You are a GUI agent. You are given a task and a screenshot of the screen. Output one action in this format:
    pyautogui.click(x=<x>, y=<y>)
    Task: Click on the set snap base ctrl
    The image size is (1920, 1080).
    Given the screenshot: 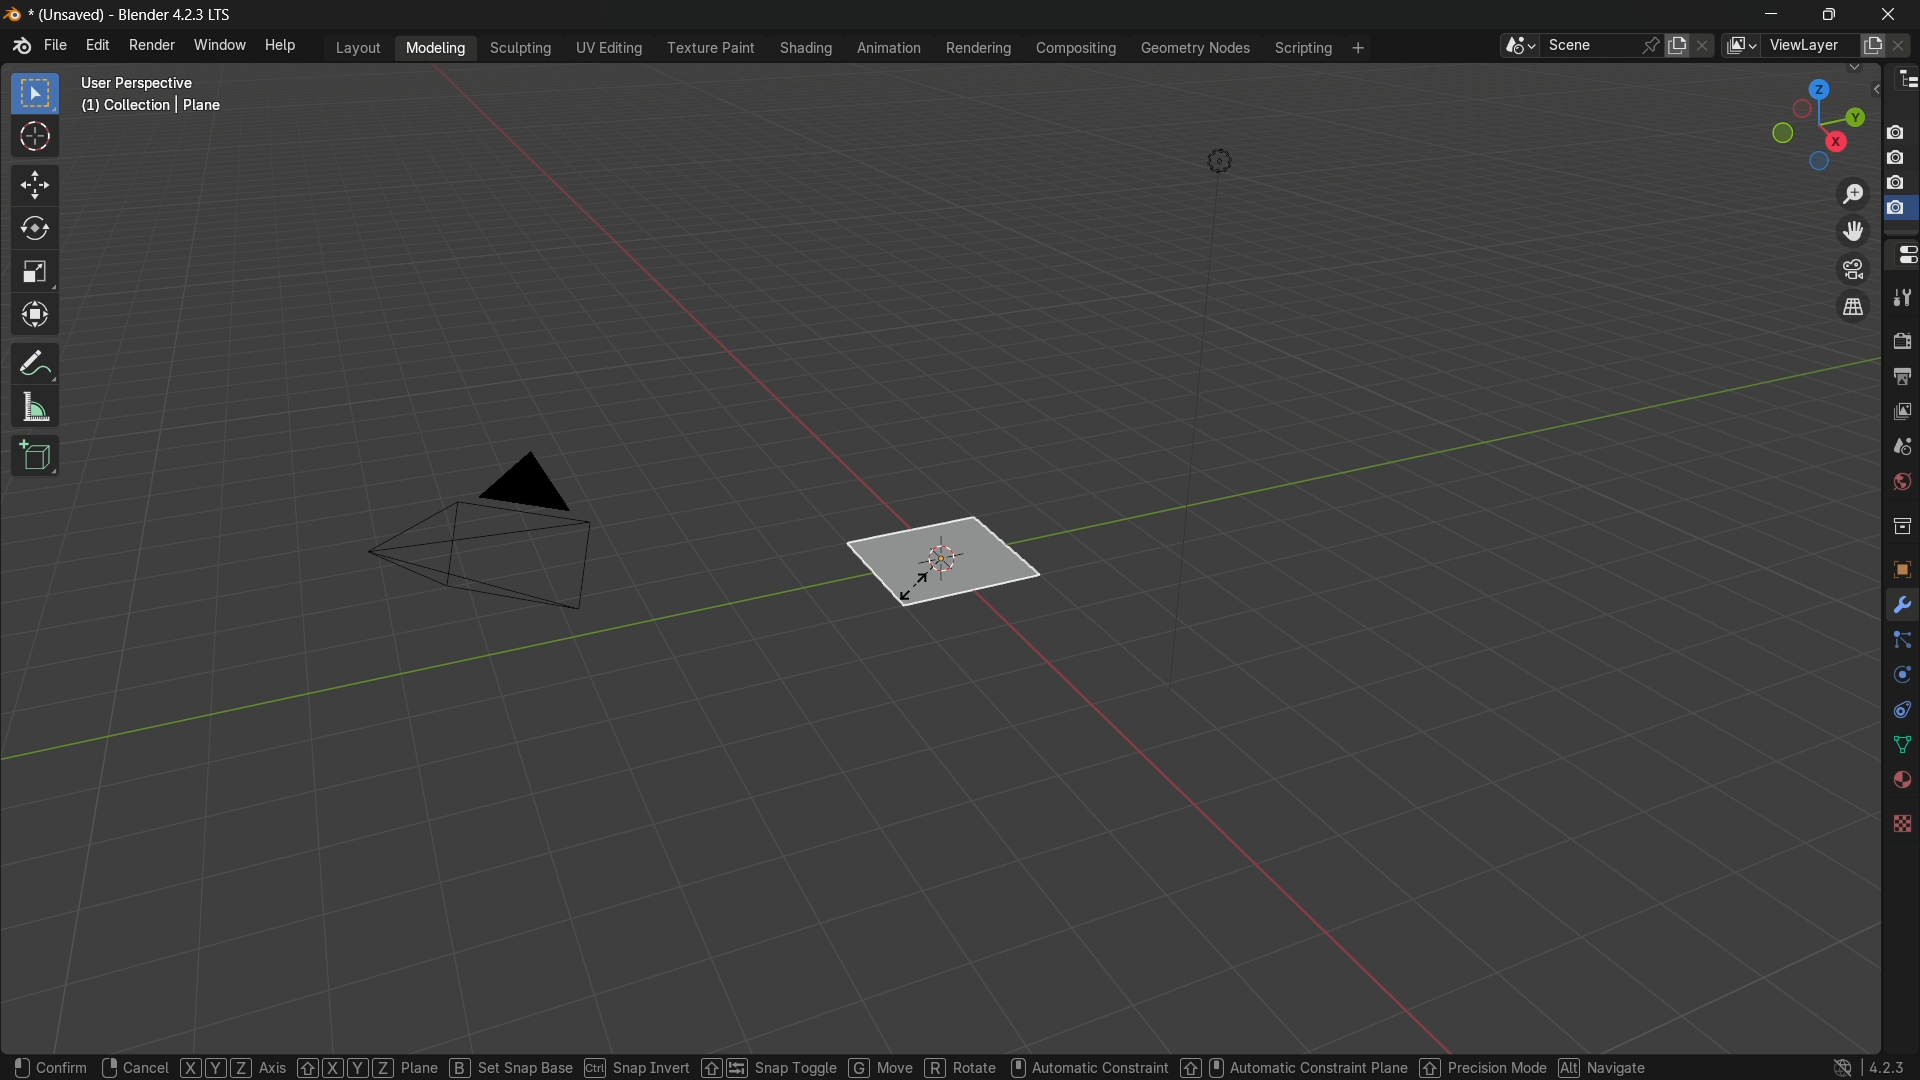 What is the action you would take?
    pyautogui.click(x=542, y=1062)
    